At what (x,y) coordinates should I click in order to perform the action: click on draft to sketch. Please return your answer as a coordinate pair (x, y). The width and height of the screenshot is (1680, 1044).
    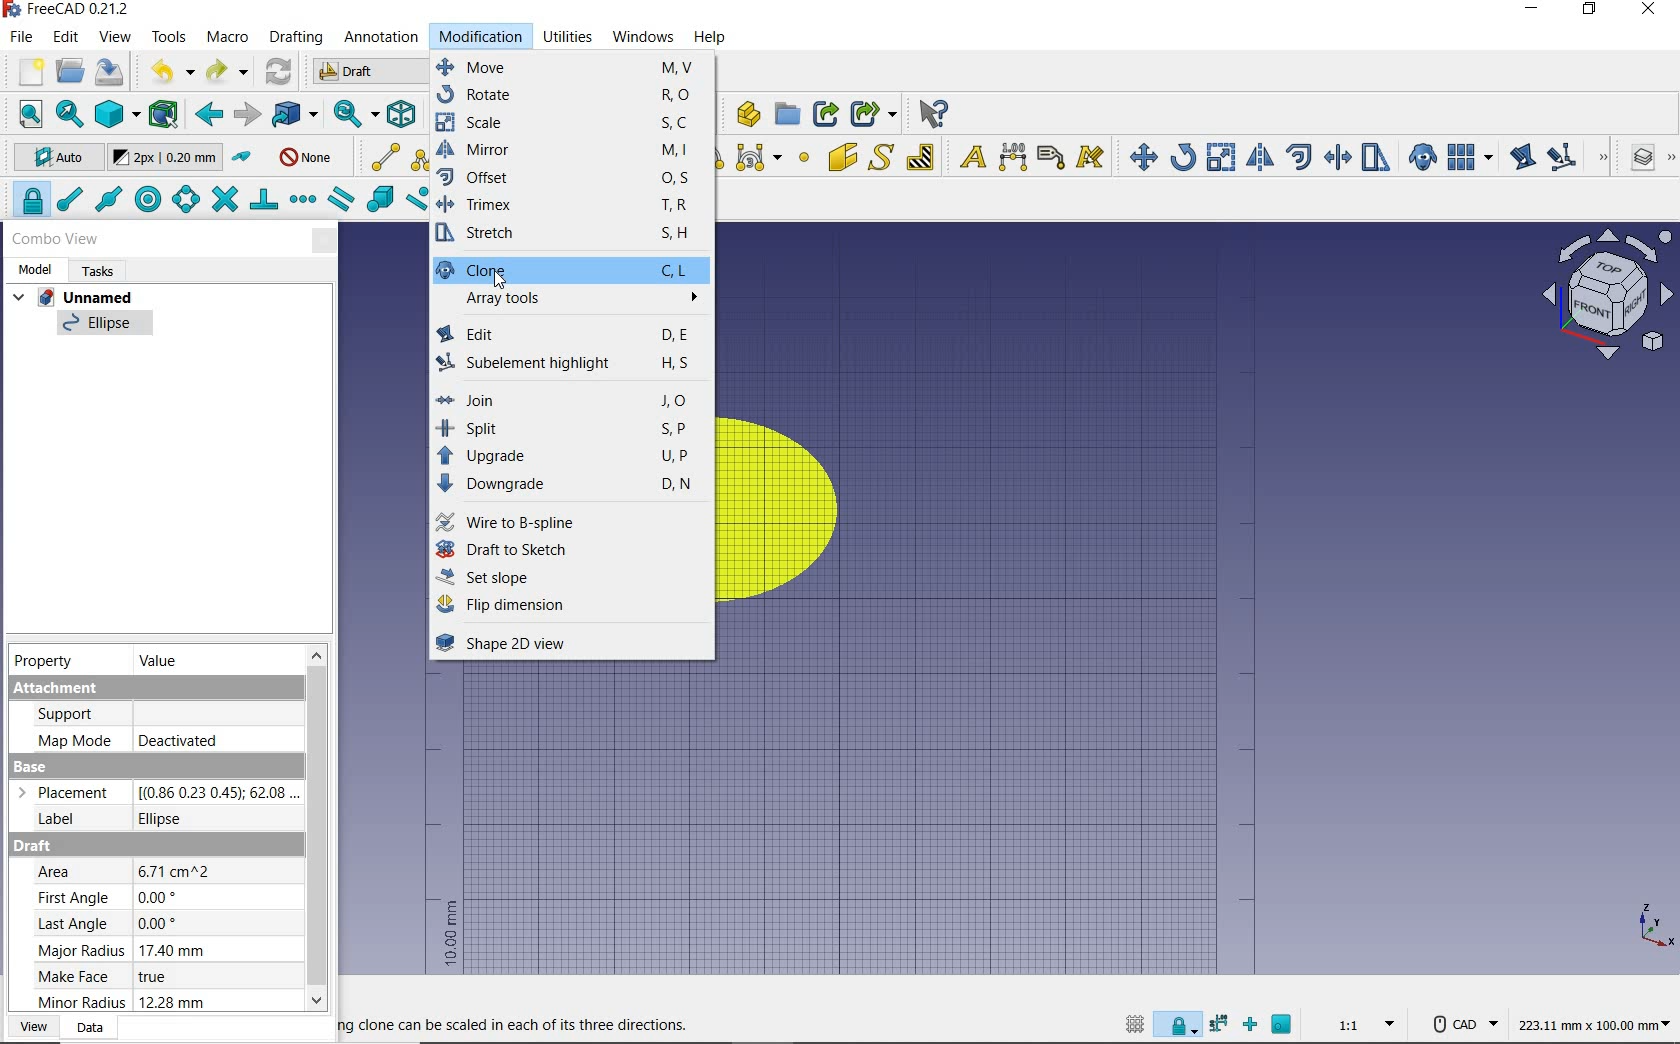
    Looking at the image, I should click on (569, 551).